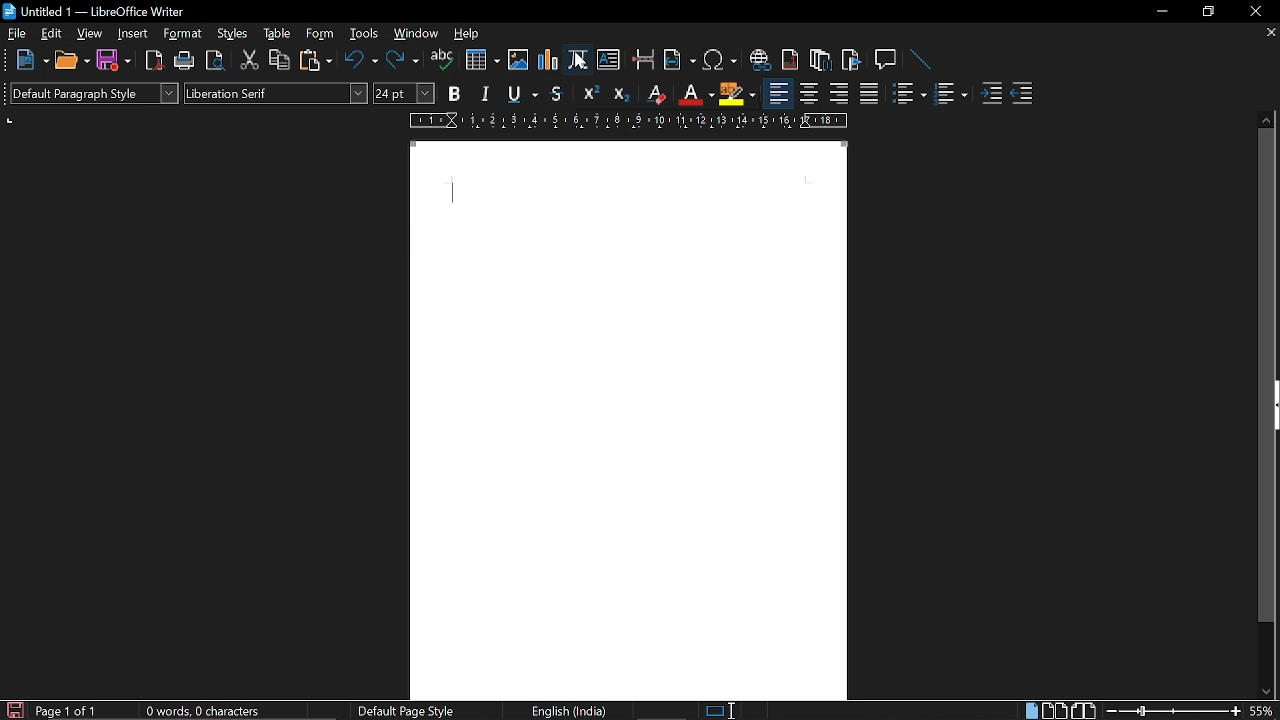  I want to click on italic, so click(483, 94).